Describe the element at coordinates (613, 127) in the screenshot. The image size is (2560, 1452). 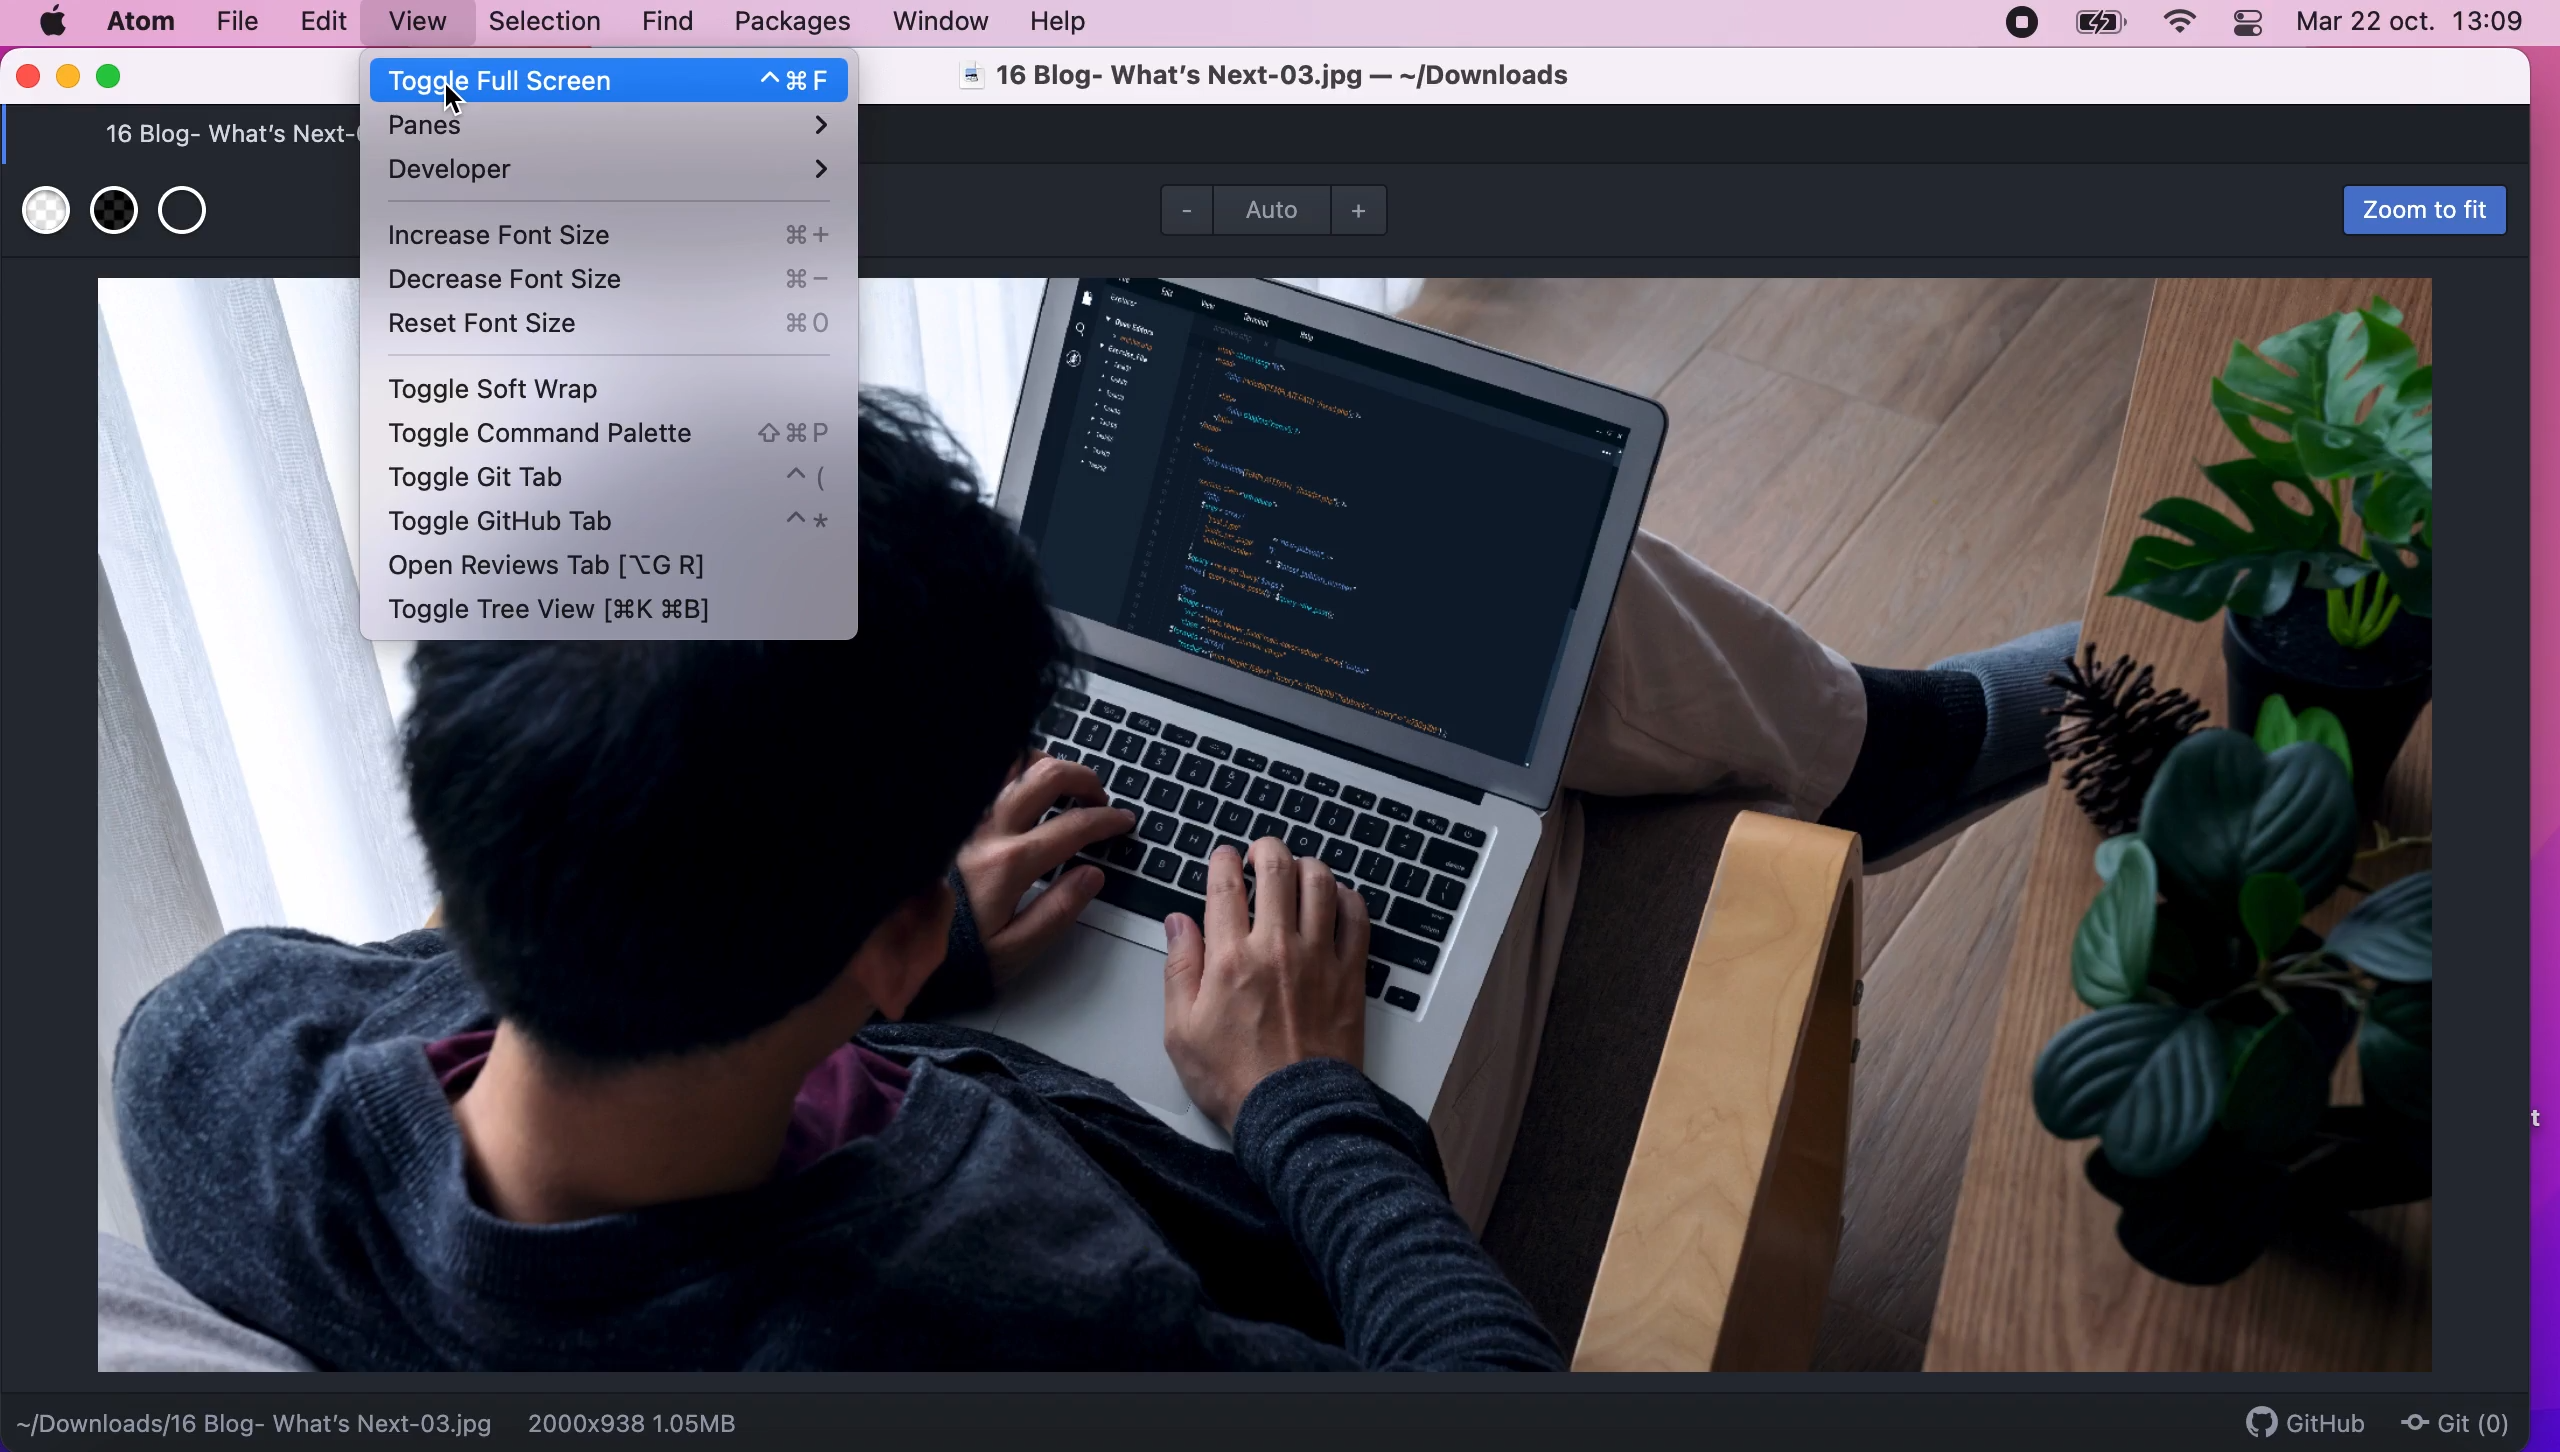
I see `panes` at that location.